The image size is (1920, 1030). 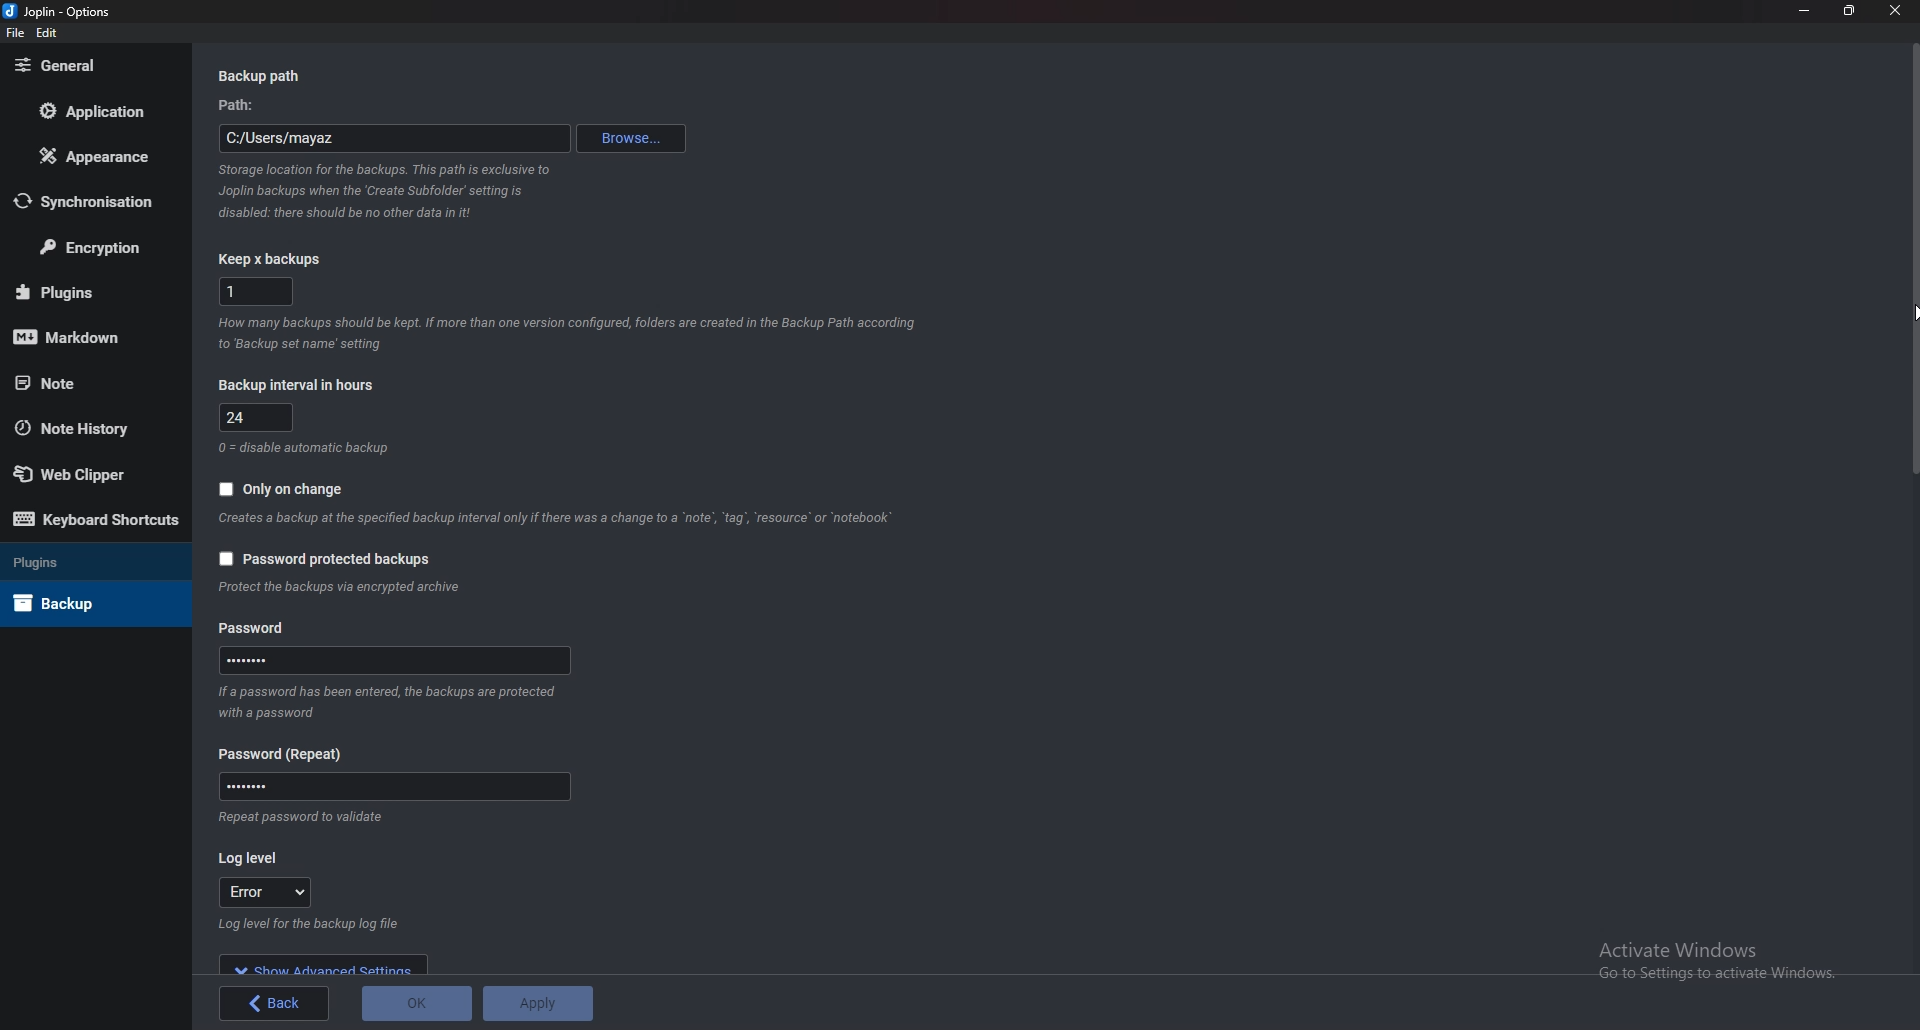 What do you see at coordinates (258, 629) in the screenshot?
I see `password` at bounding box center [258, 629].